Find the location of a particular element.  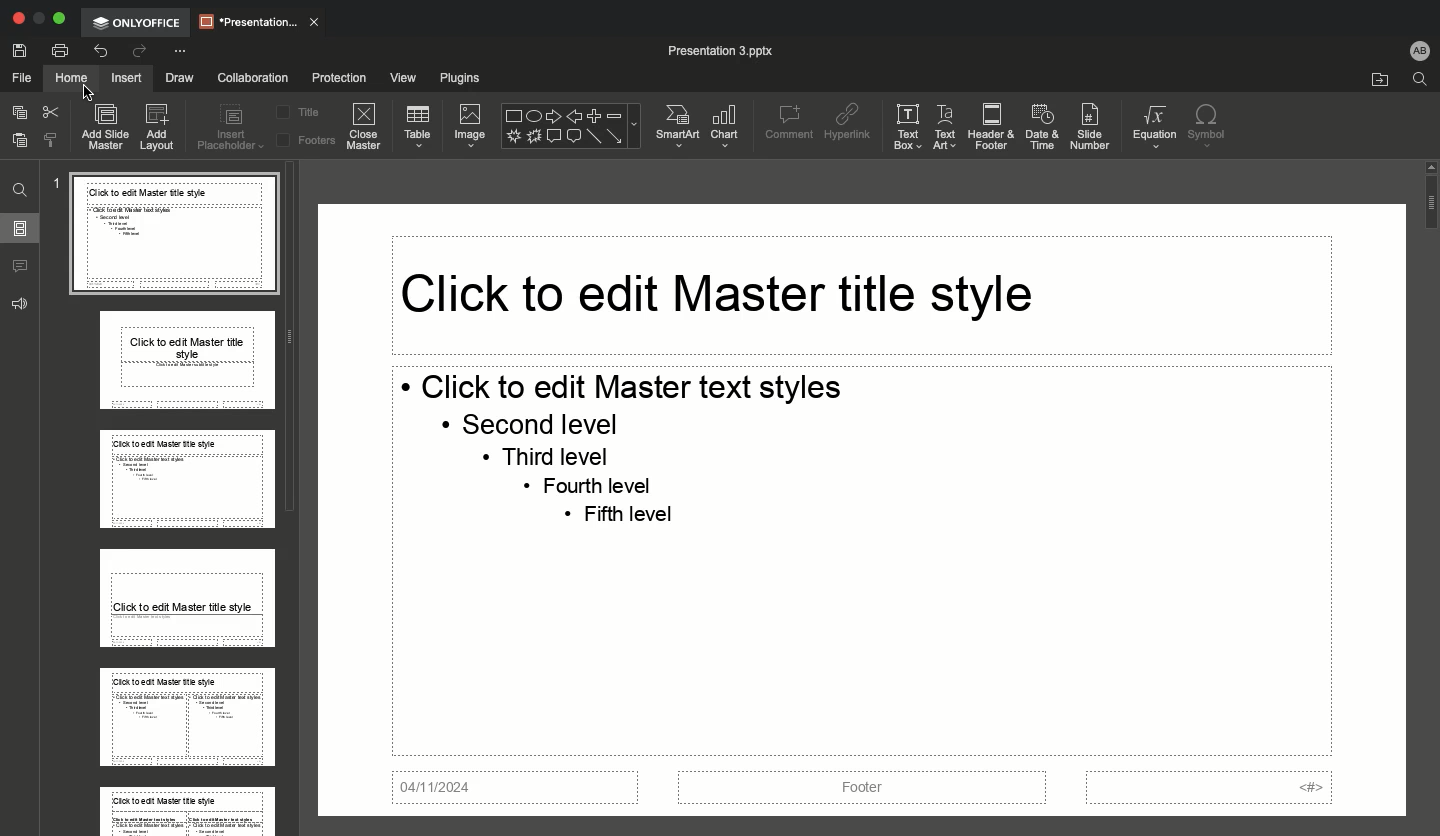

Rectangle is located at coordinates (513, 114).